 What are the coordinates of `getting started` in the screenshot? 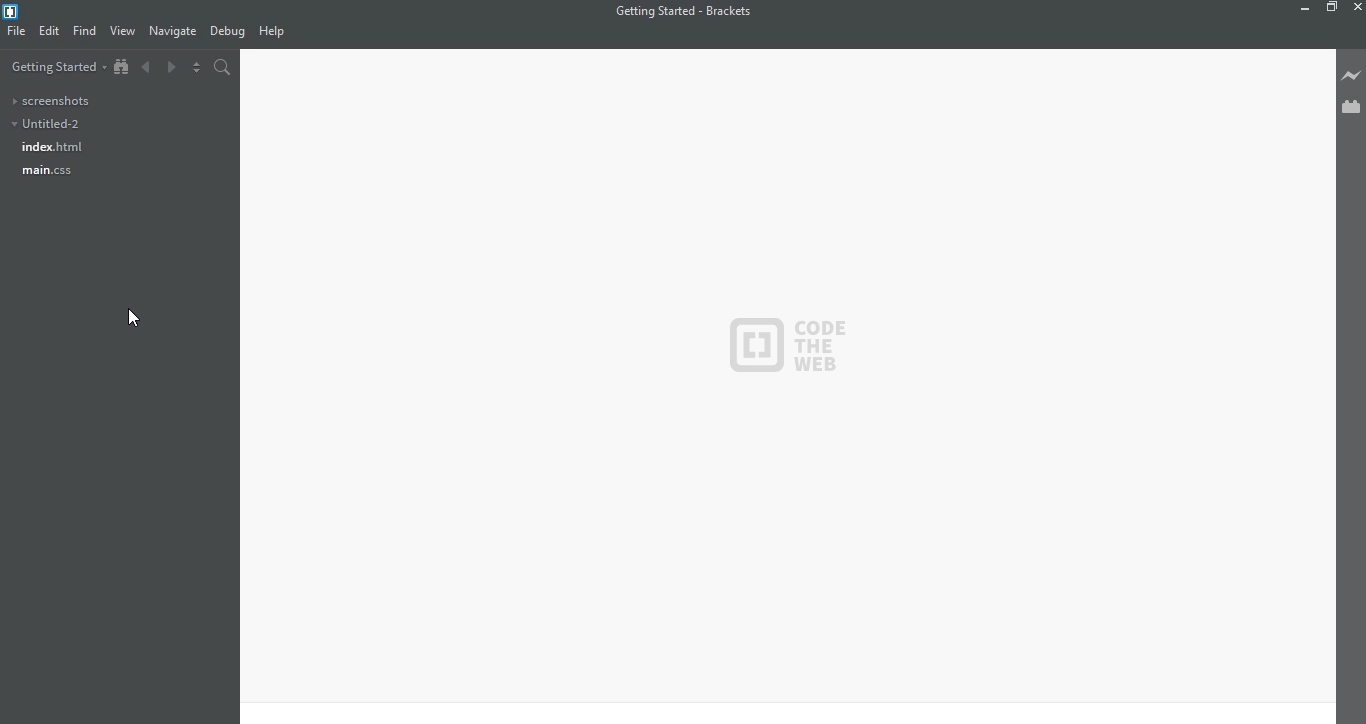 It's located at (57, 66).